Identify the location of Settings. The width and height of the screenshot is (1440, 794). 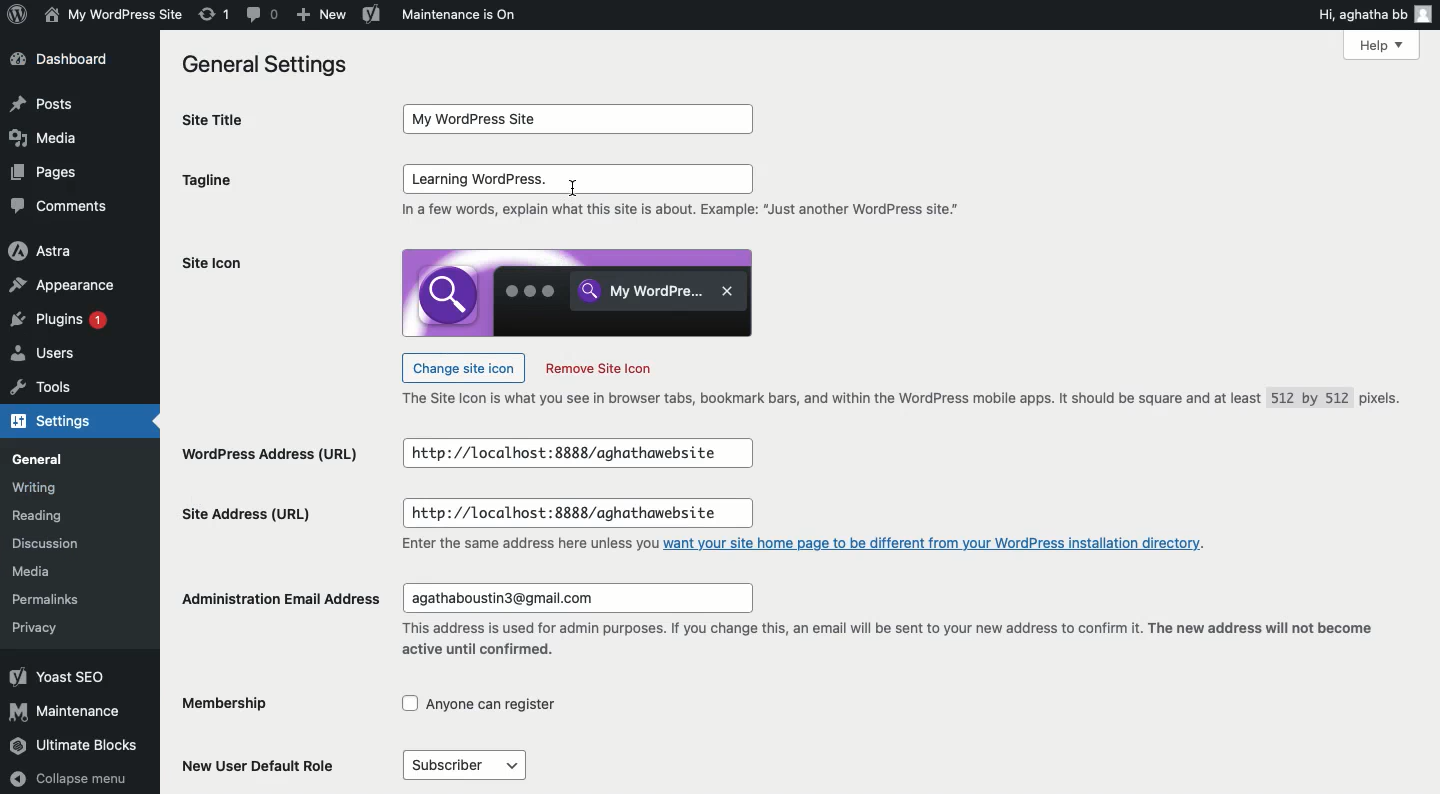
(62, 423).